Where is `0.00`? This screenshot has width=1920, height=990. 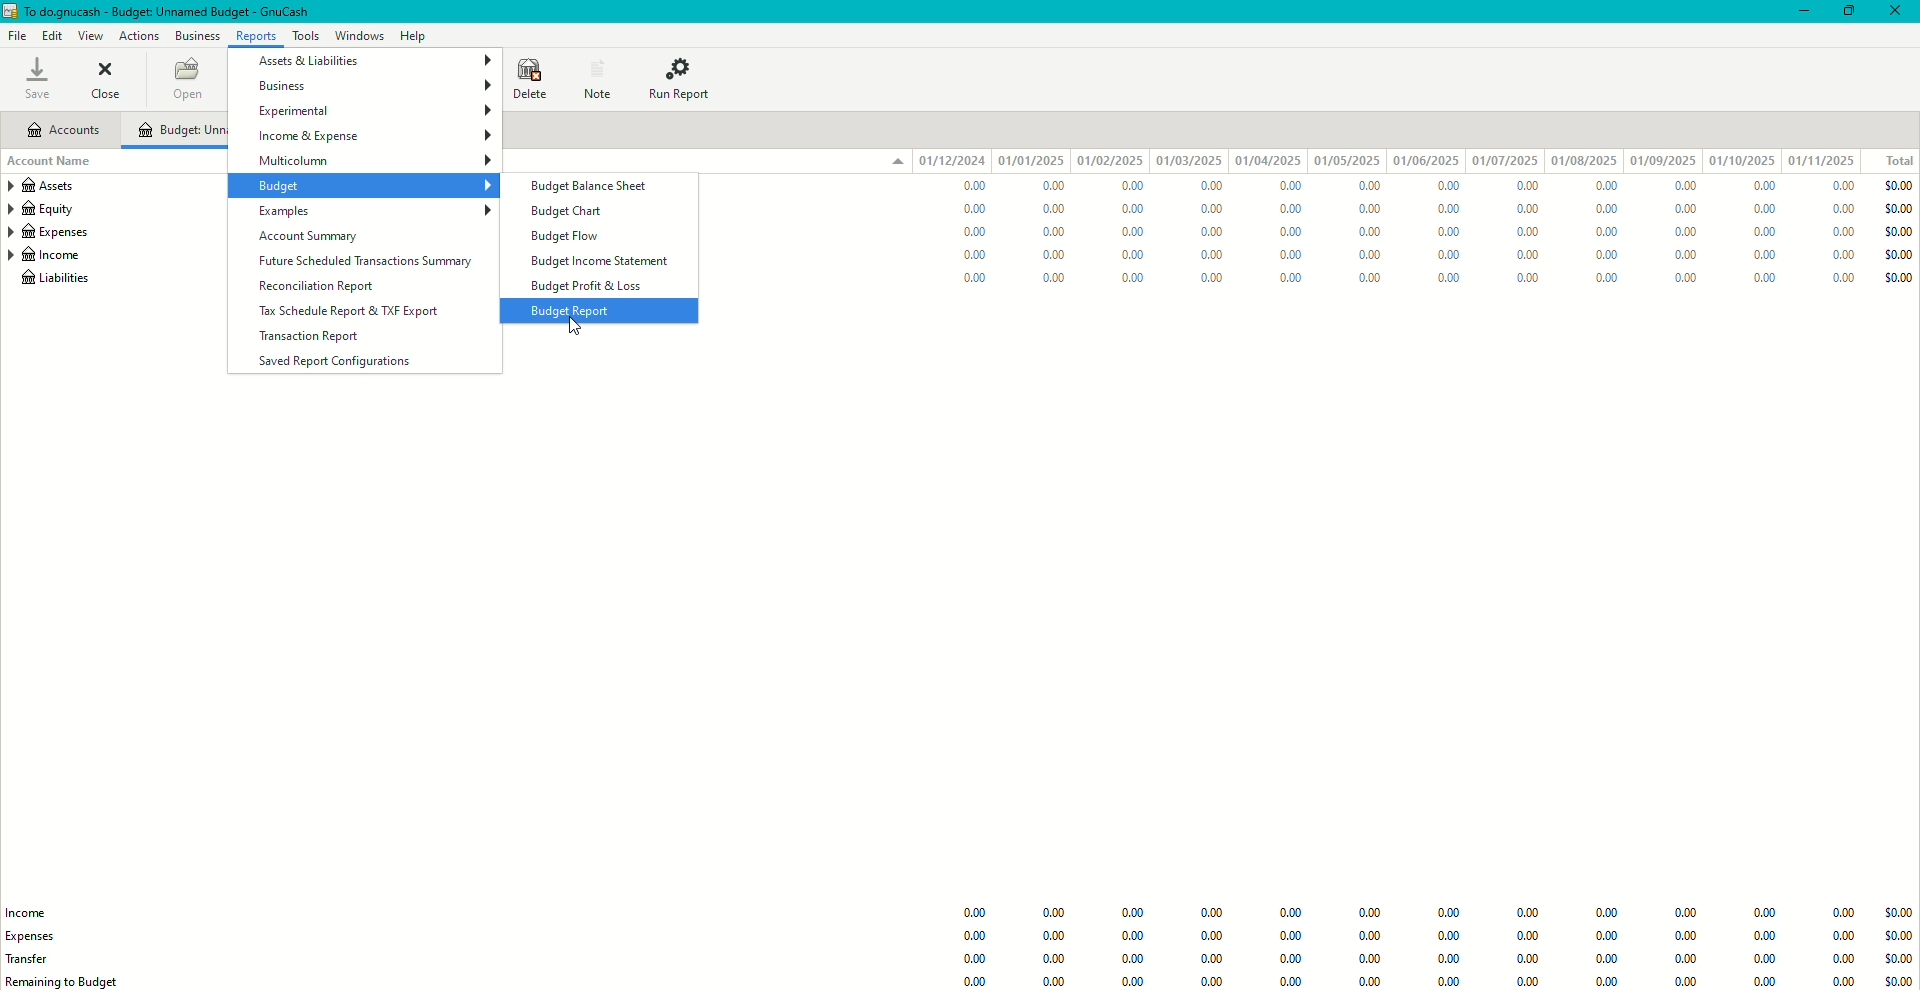
0.00 is located at coordinates (1765, 277).